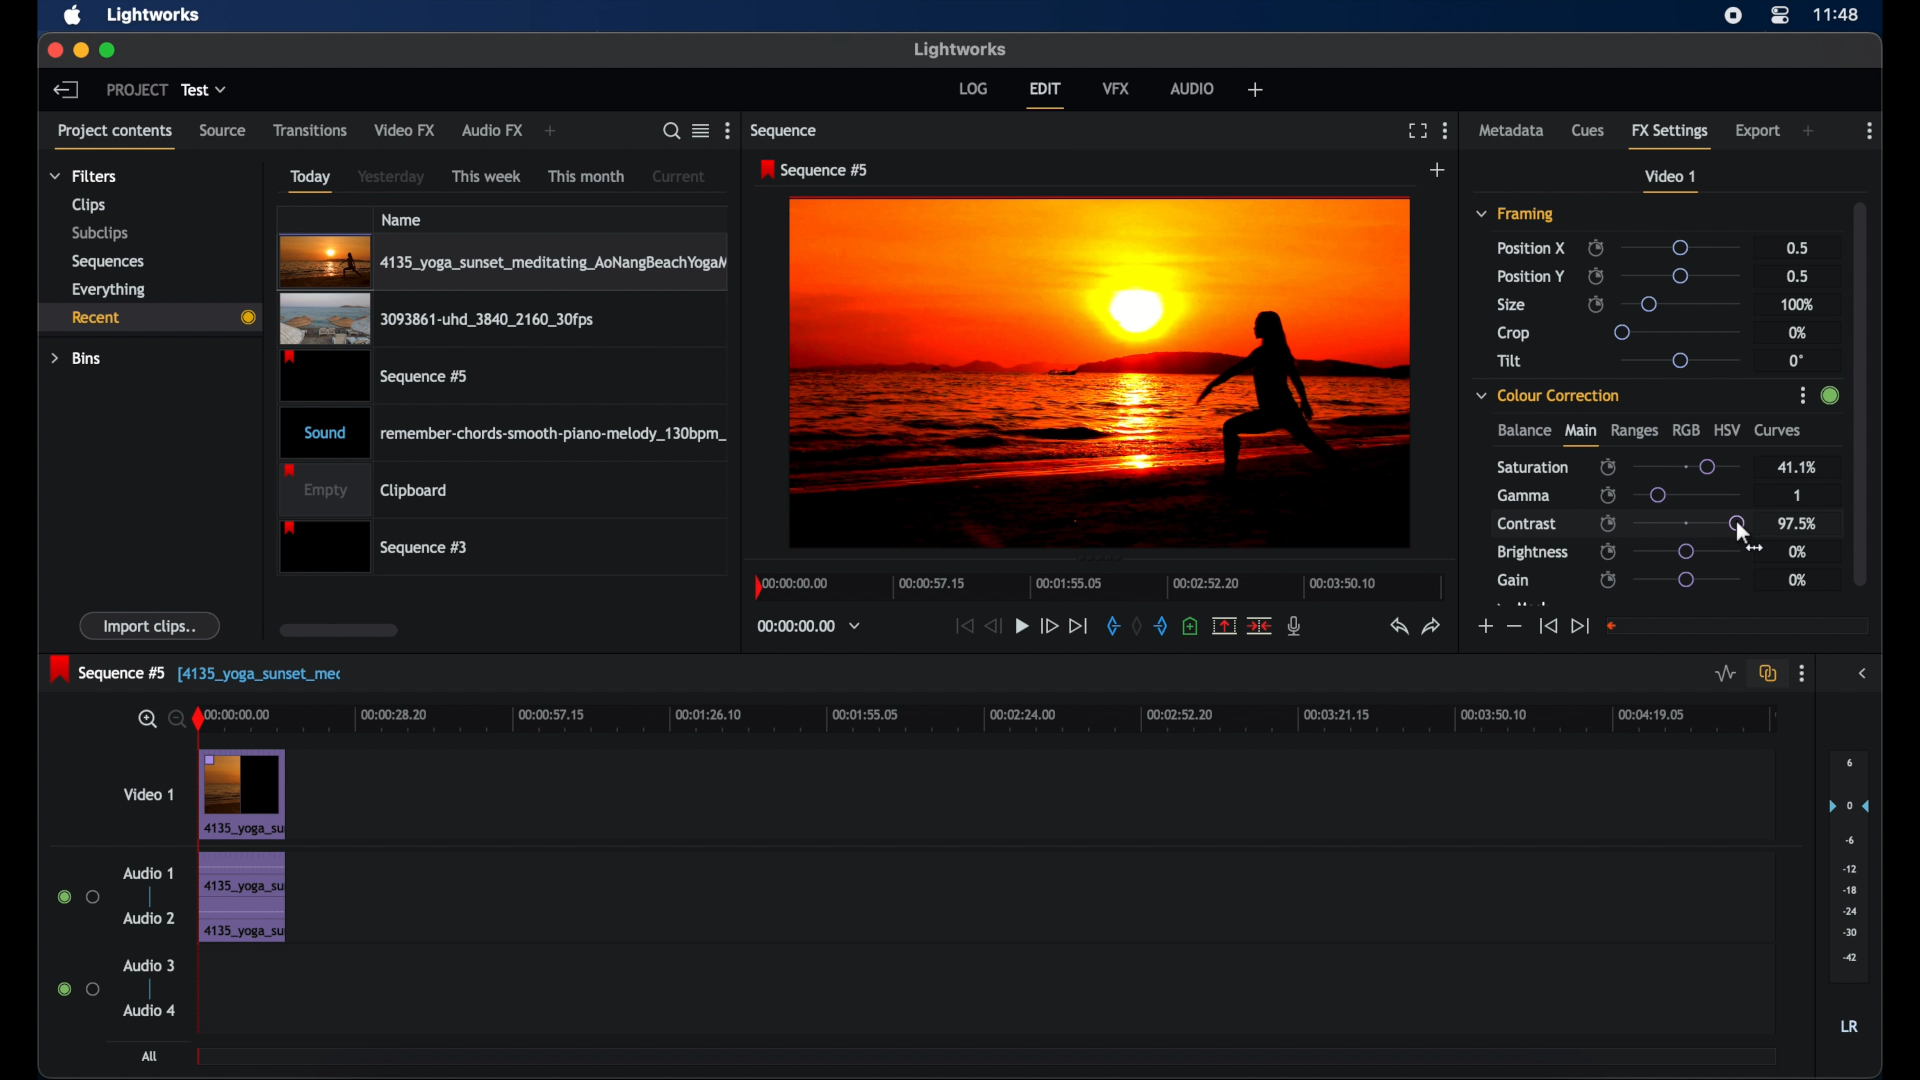 The width and height of the screenshot is (1920, 1080). What do you see at coordinates (1727, 429) in the screenshot?
I see `hsv` at bounding box center [1727, 429].